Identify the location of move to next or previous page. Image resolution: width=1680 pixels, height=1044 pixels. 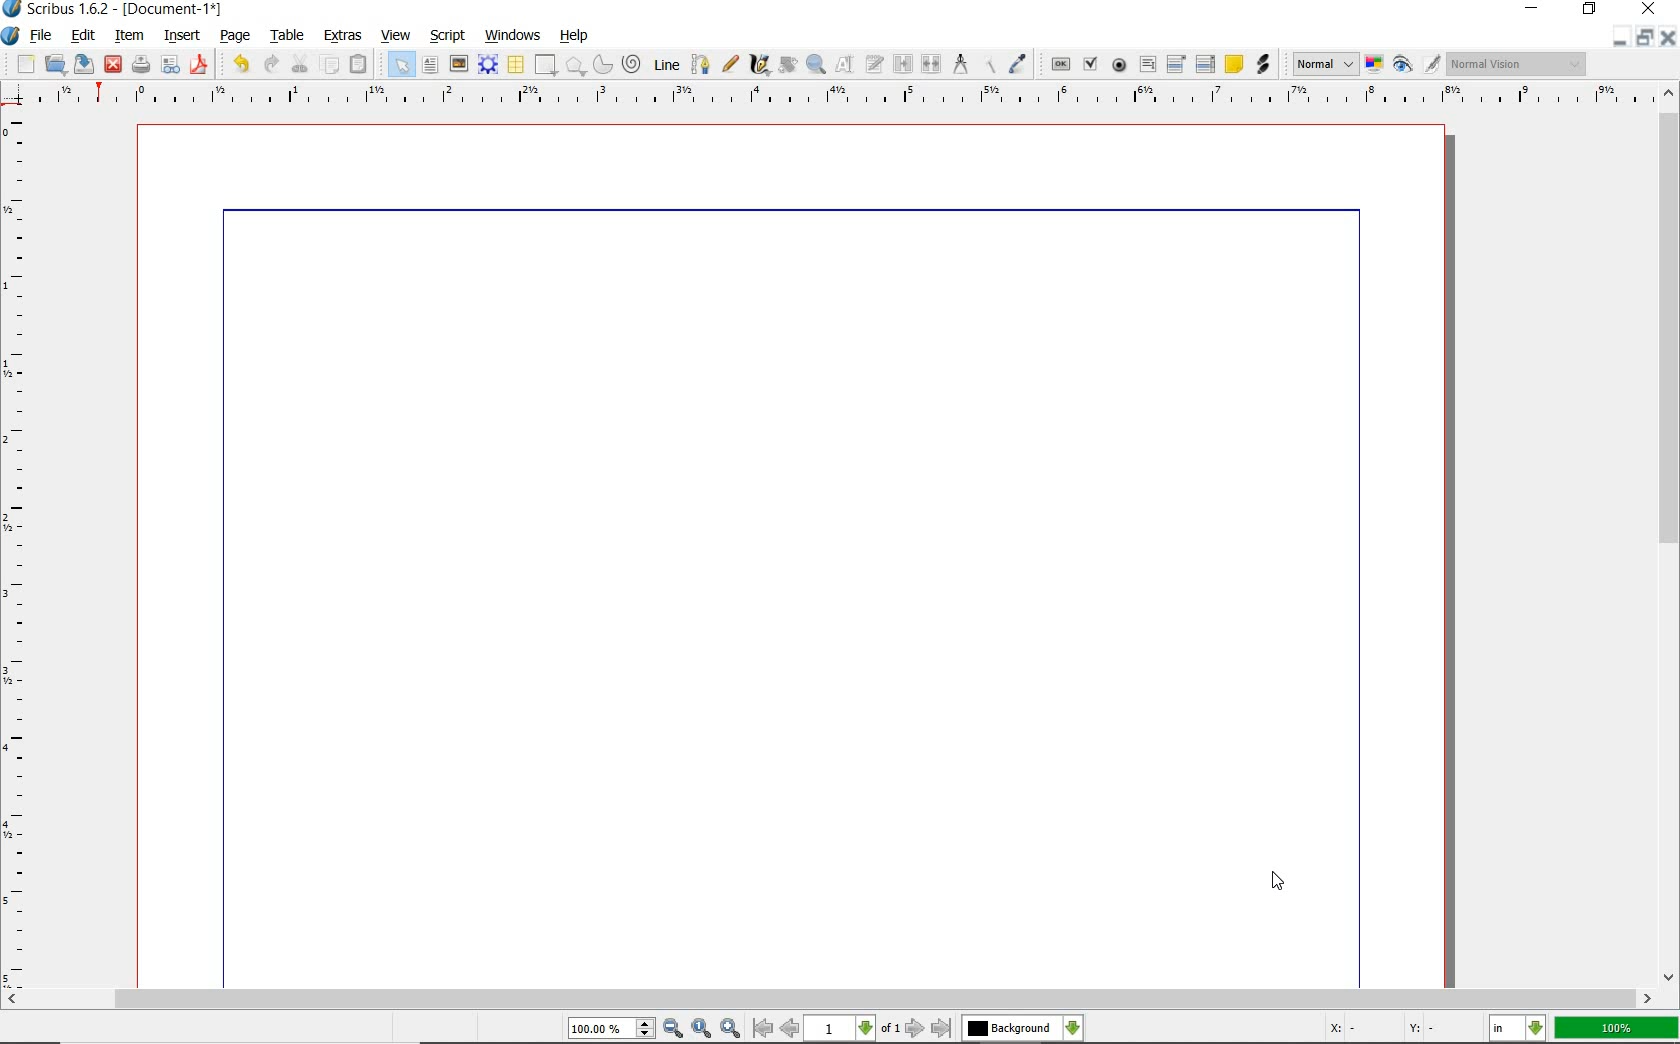
(854, 1029).